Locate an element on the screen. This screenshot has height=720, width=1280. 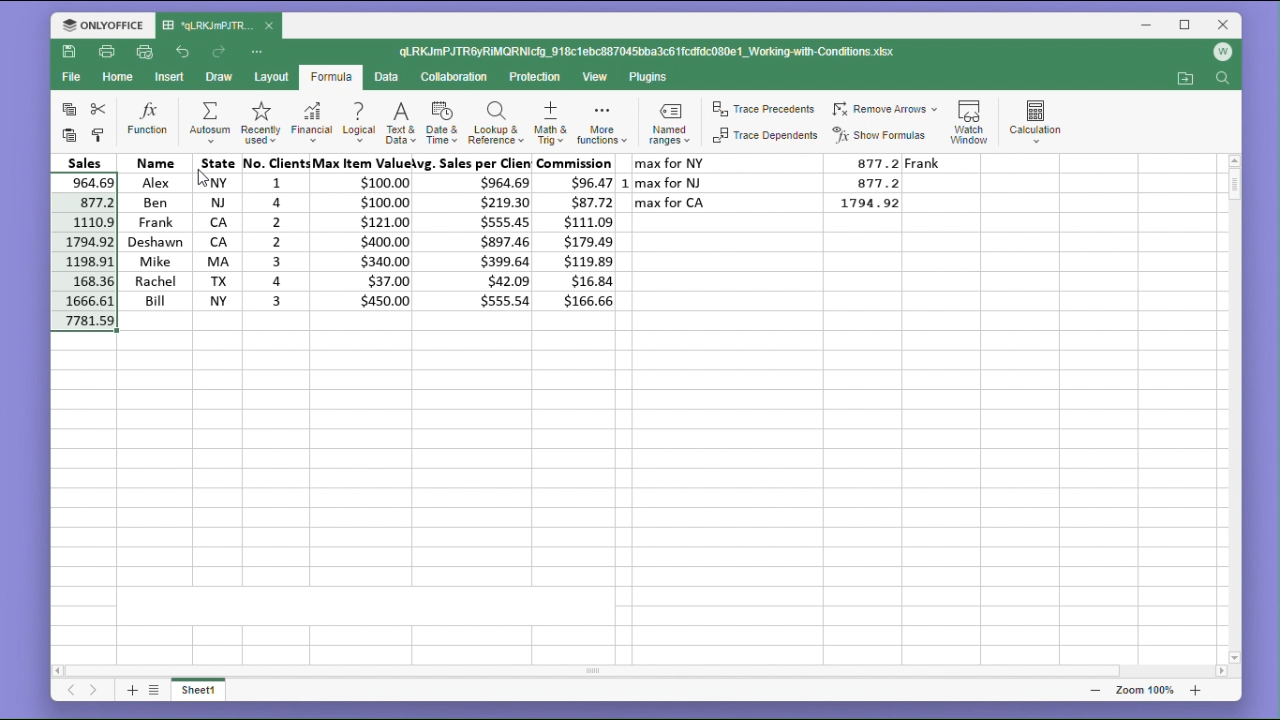
list of sheets is located at coordinates (157, 689).